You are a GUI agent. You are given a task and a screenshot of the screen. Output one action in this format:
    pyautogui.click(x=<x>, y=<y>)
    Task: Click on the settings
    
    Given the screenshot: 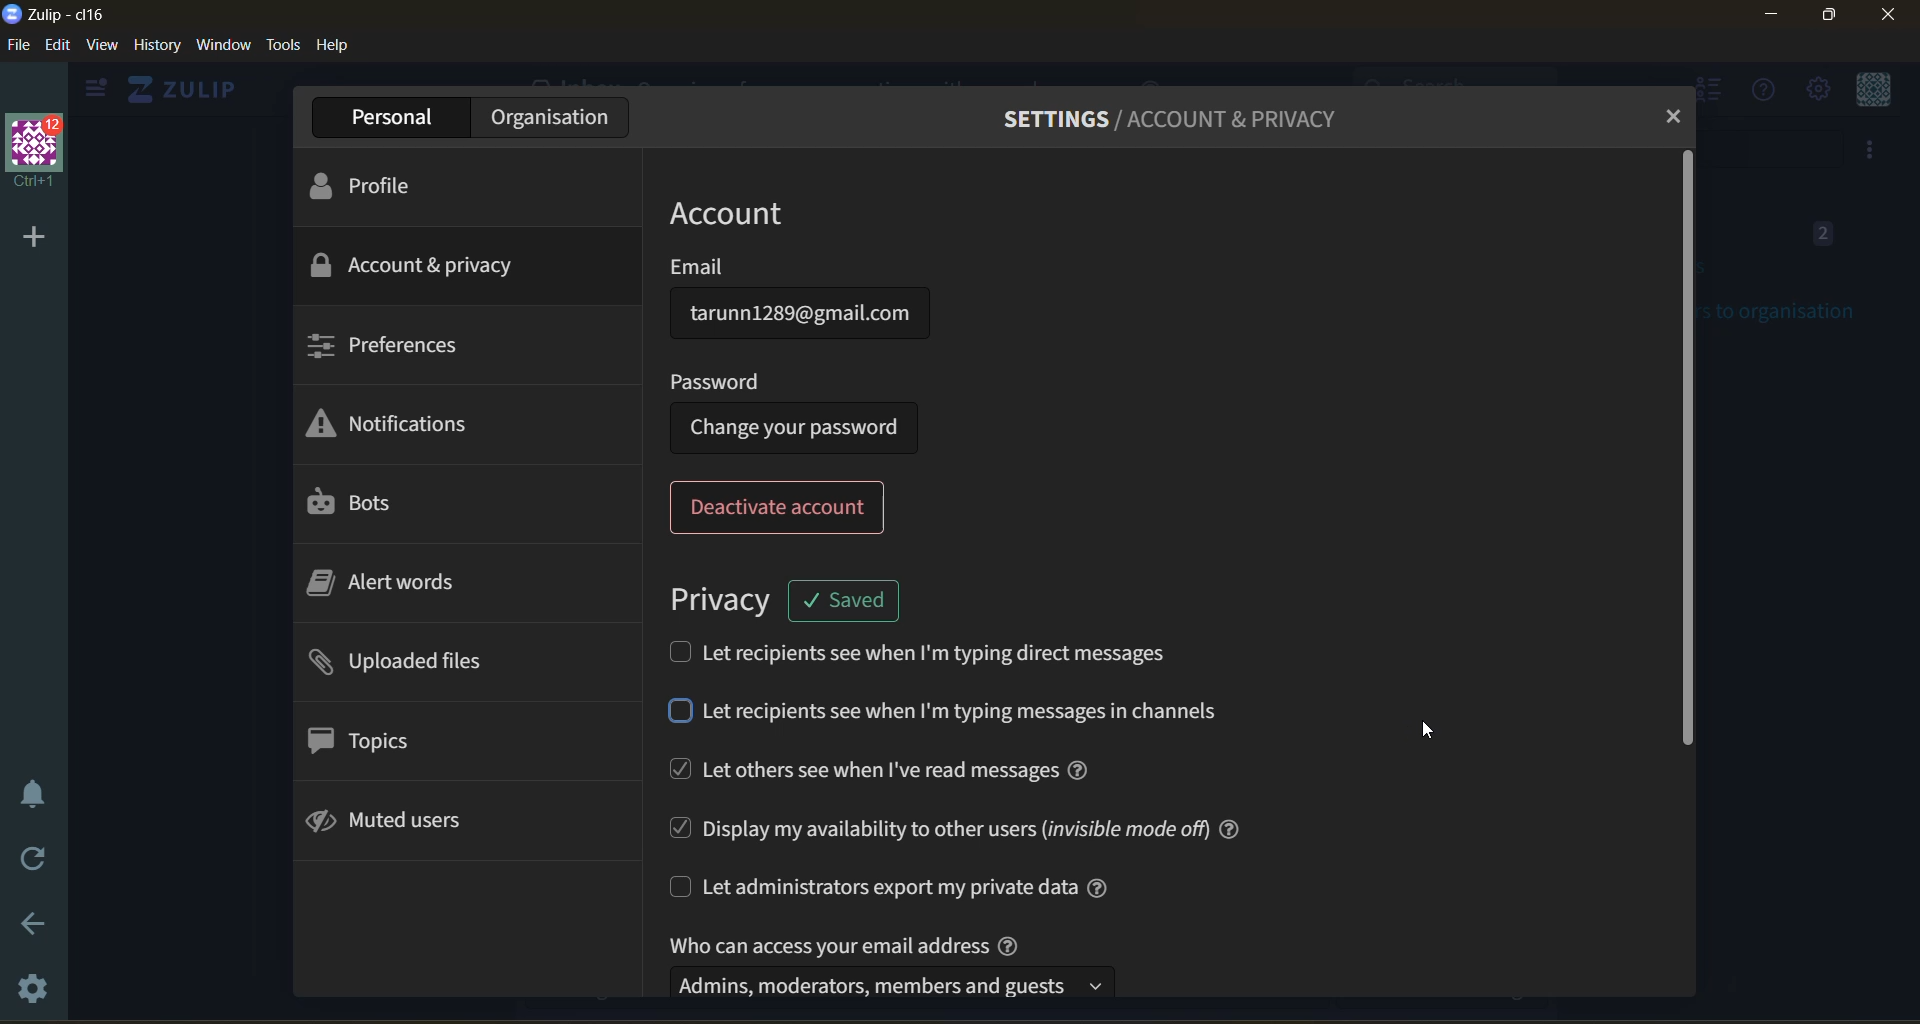 What is the action you would take?
    pyautogui.click(x=37, y=990)
    